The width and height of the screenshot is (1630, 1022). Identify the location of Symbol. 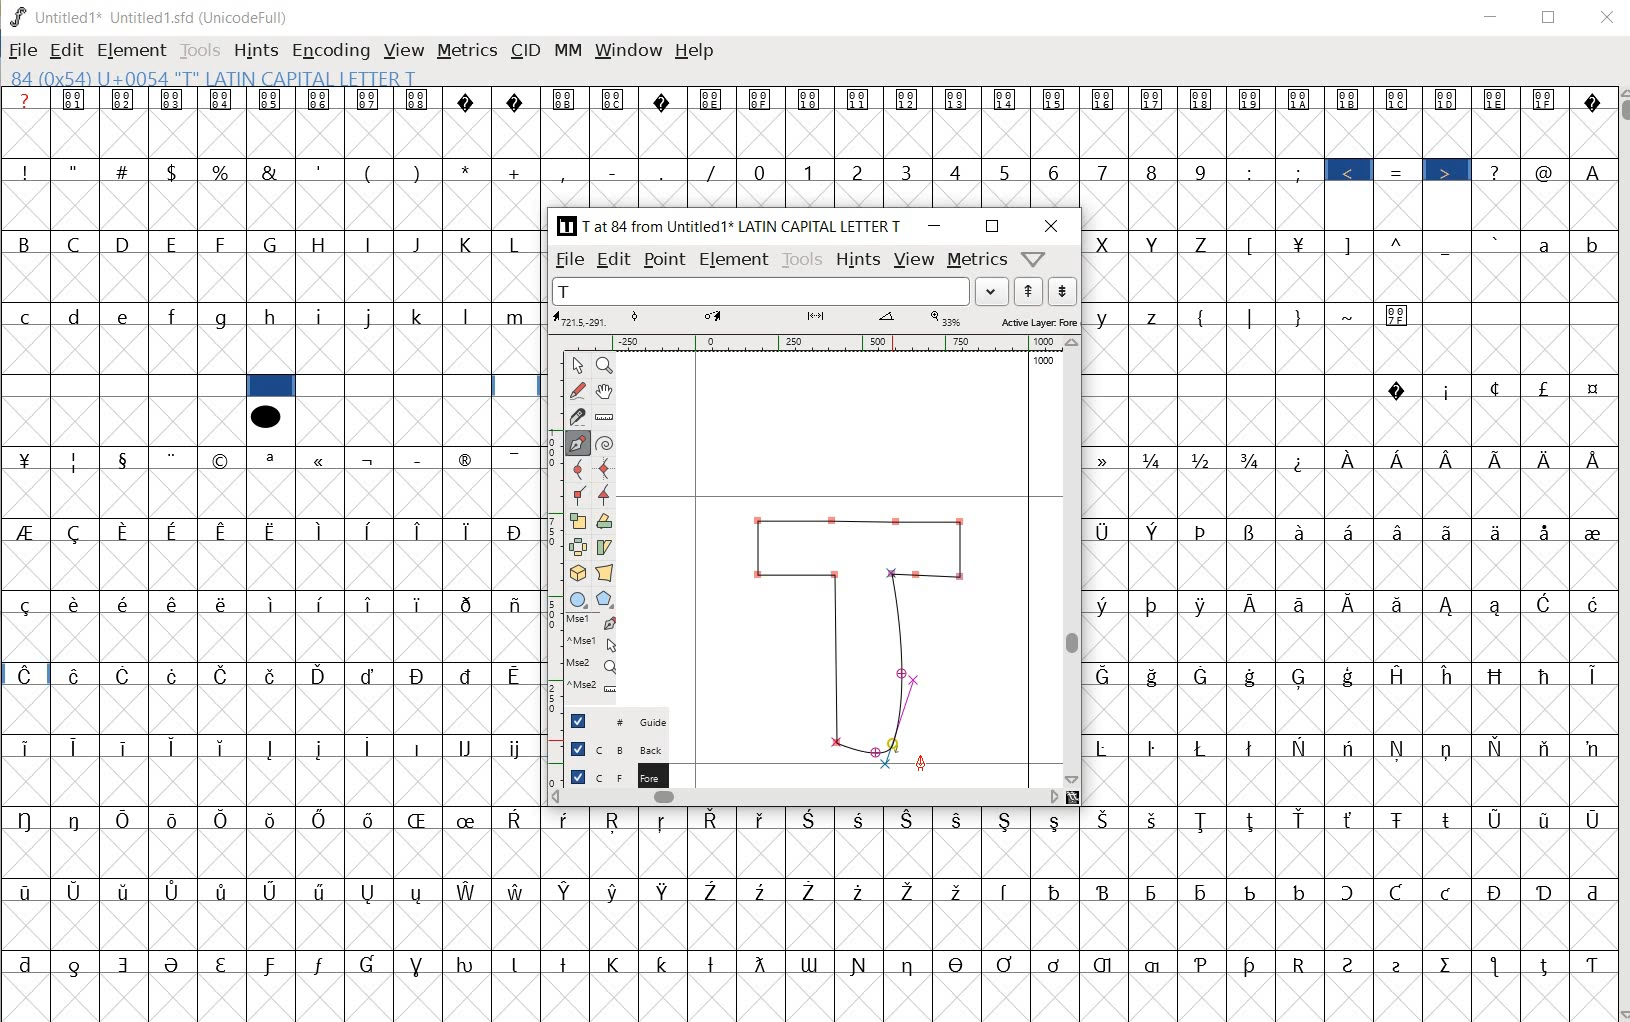
(1401, 461).